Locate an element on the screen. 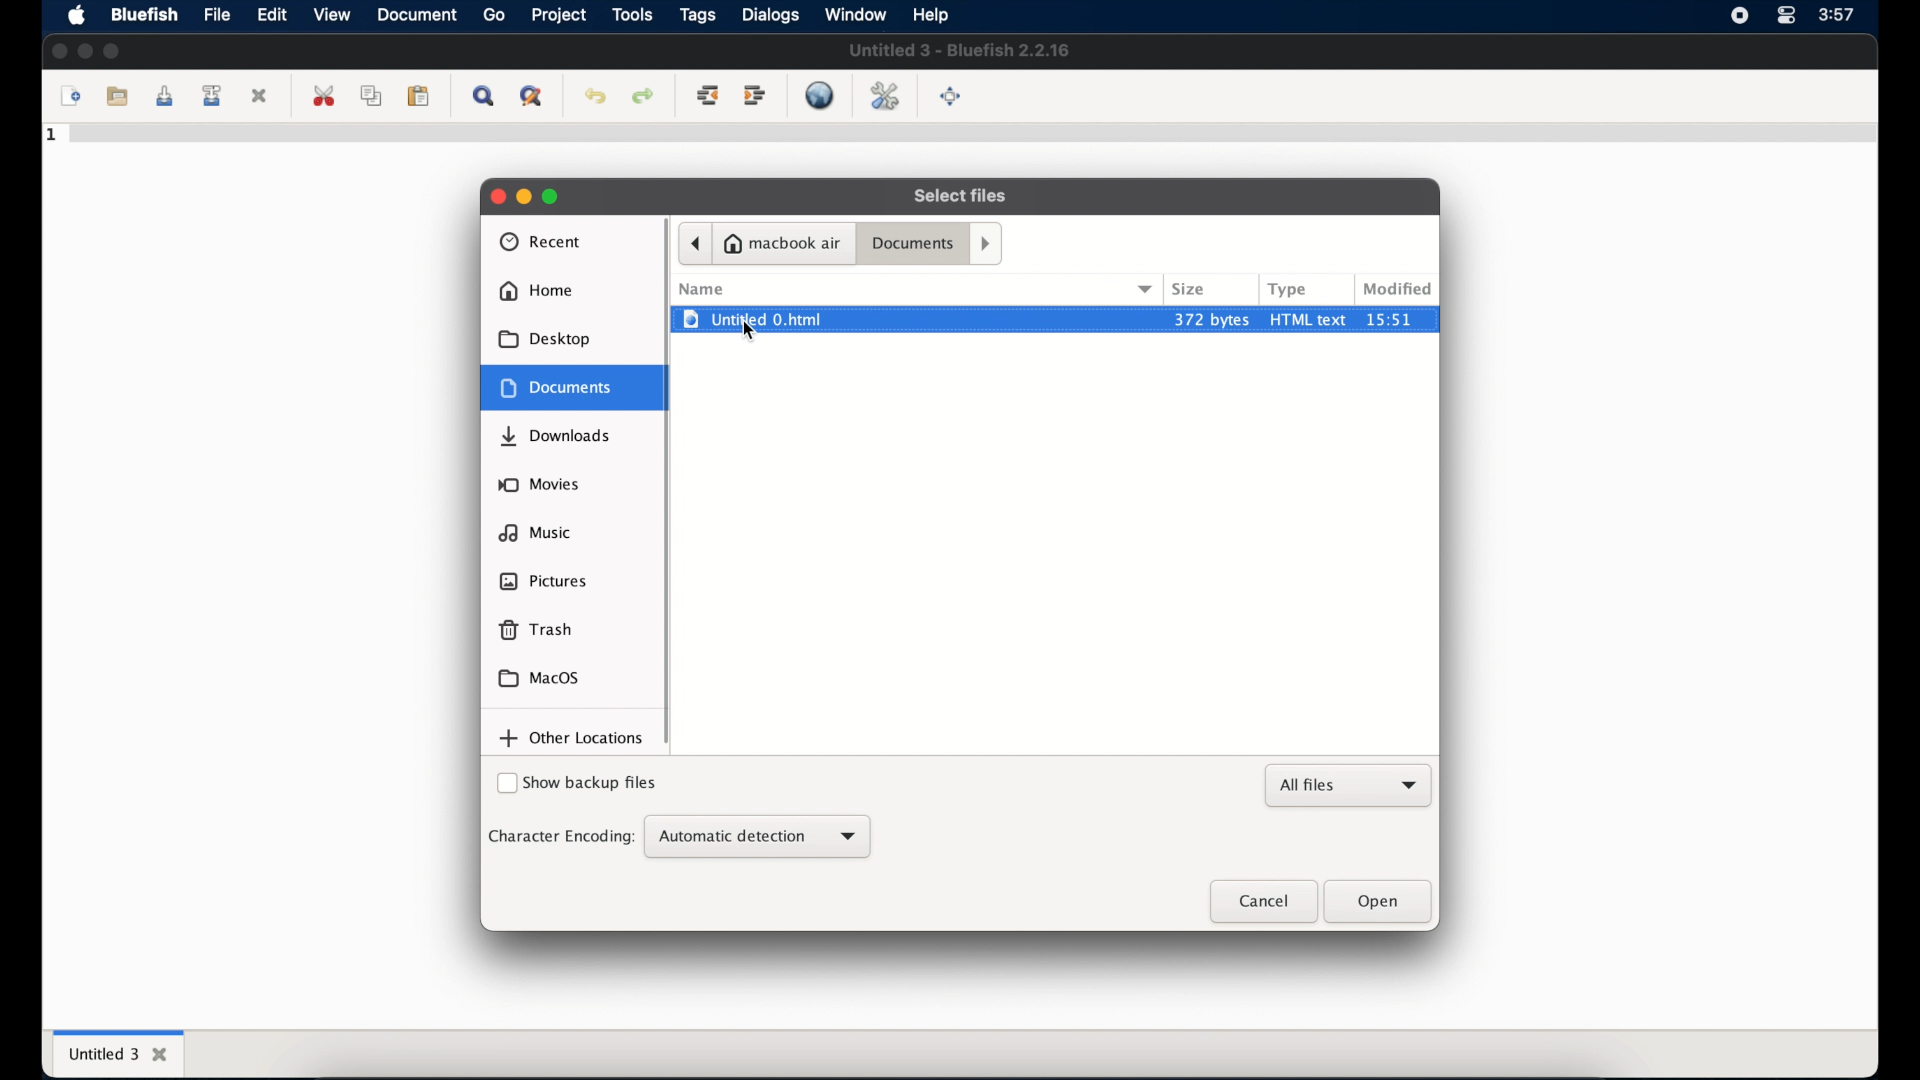  cursor is located at coordinates (750, 331).